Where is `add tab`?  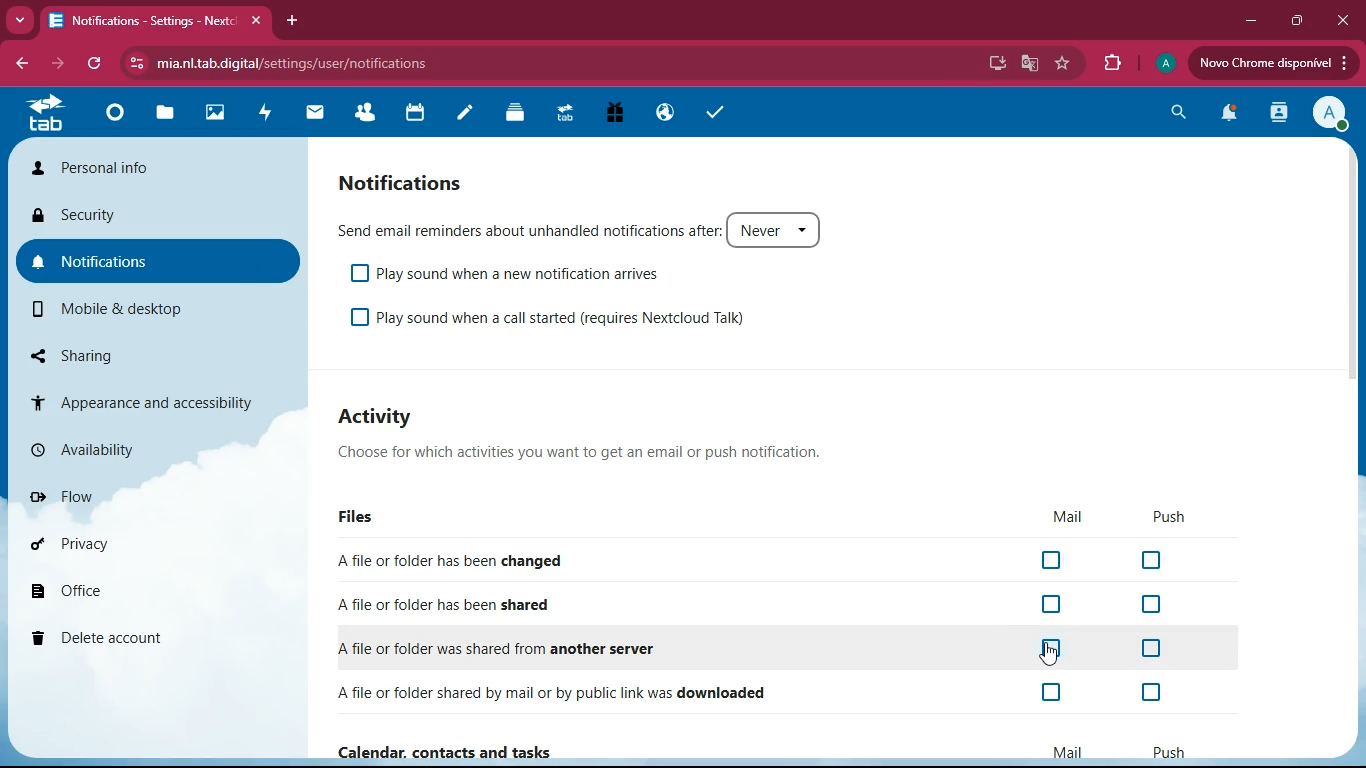
add tab is located at coordinates (290, 22).